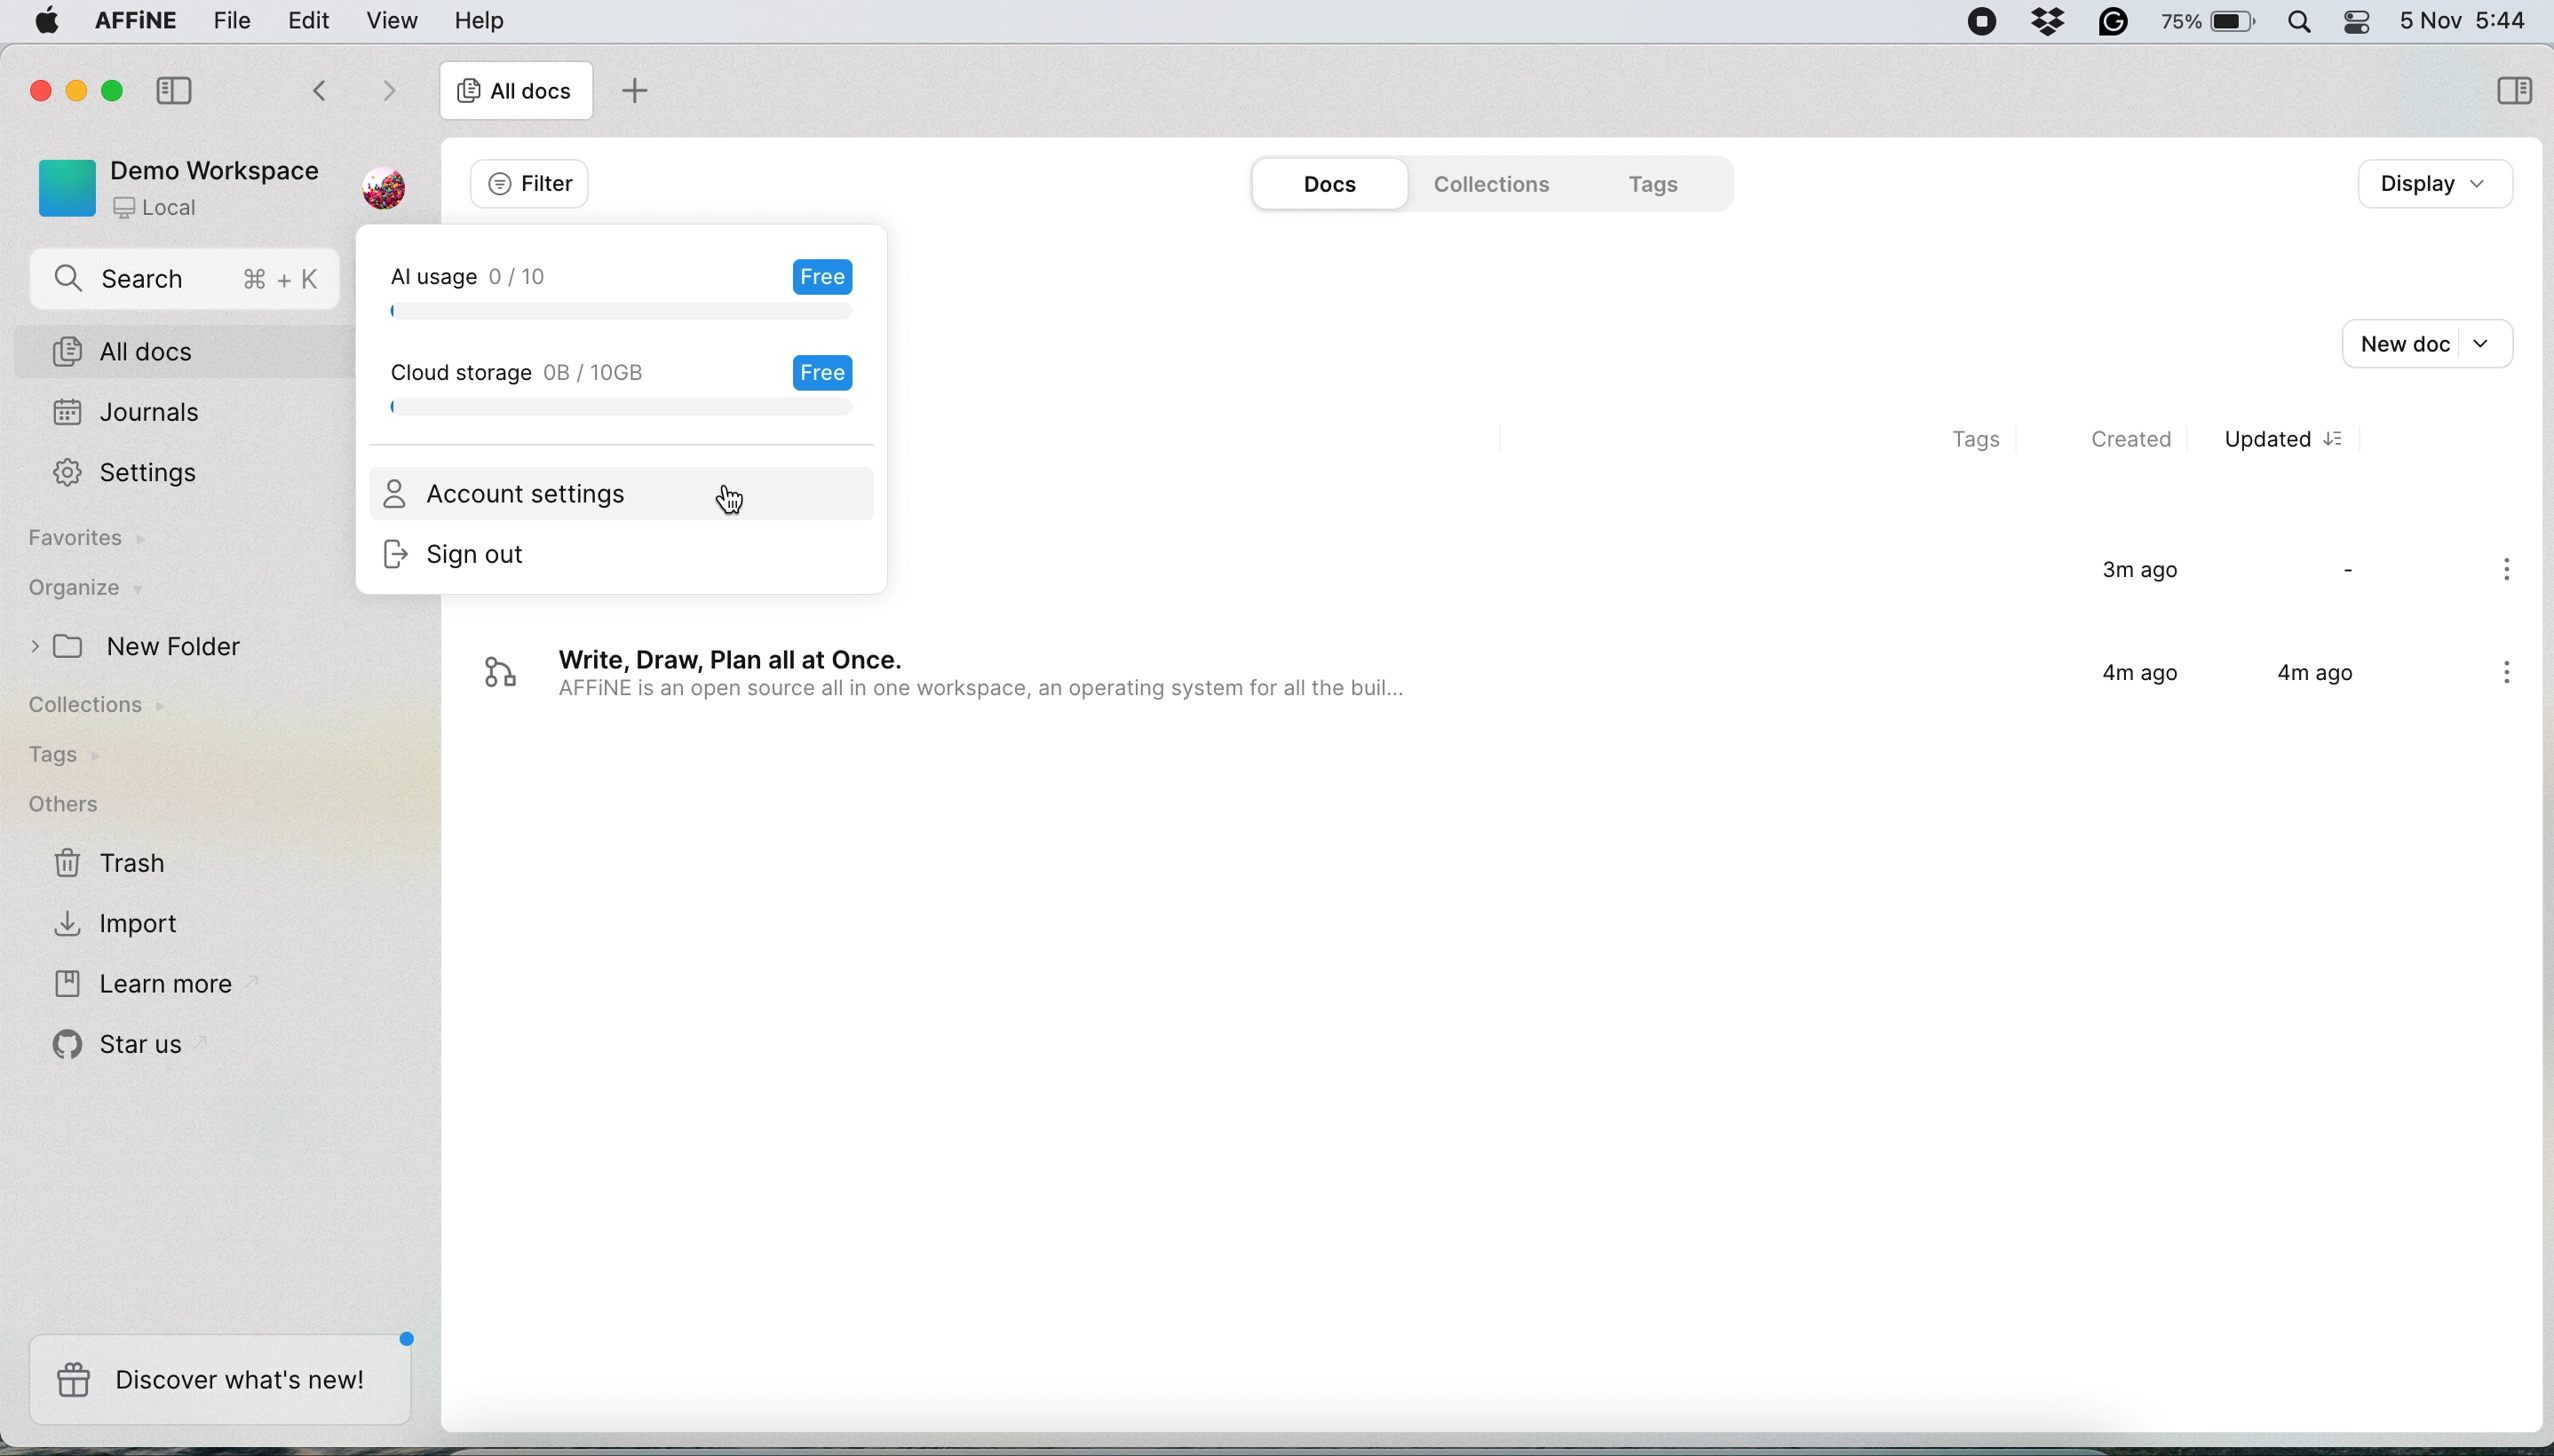 The image size is (2554, 1456). Describe the element at coordinates (1657, 183) in the screenshot. I see `tags` at that location.